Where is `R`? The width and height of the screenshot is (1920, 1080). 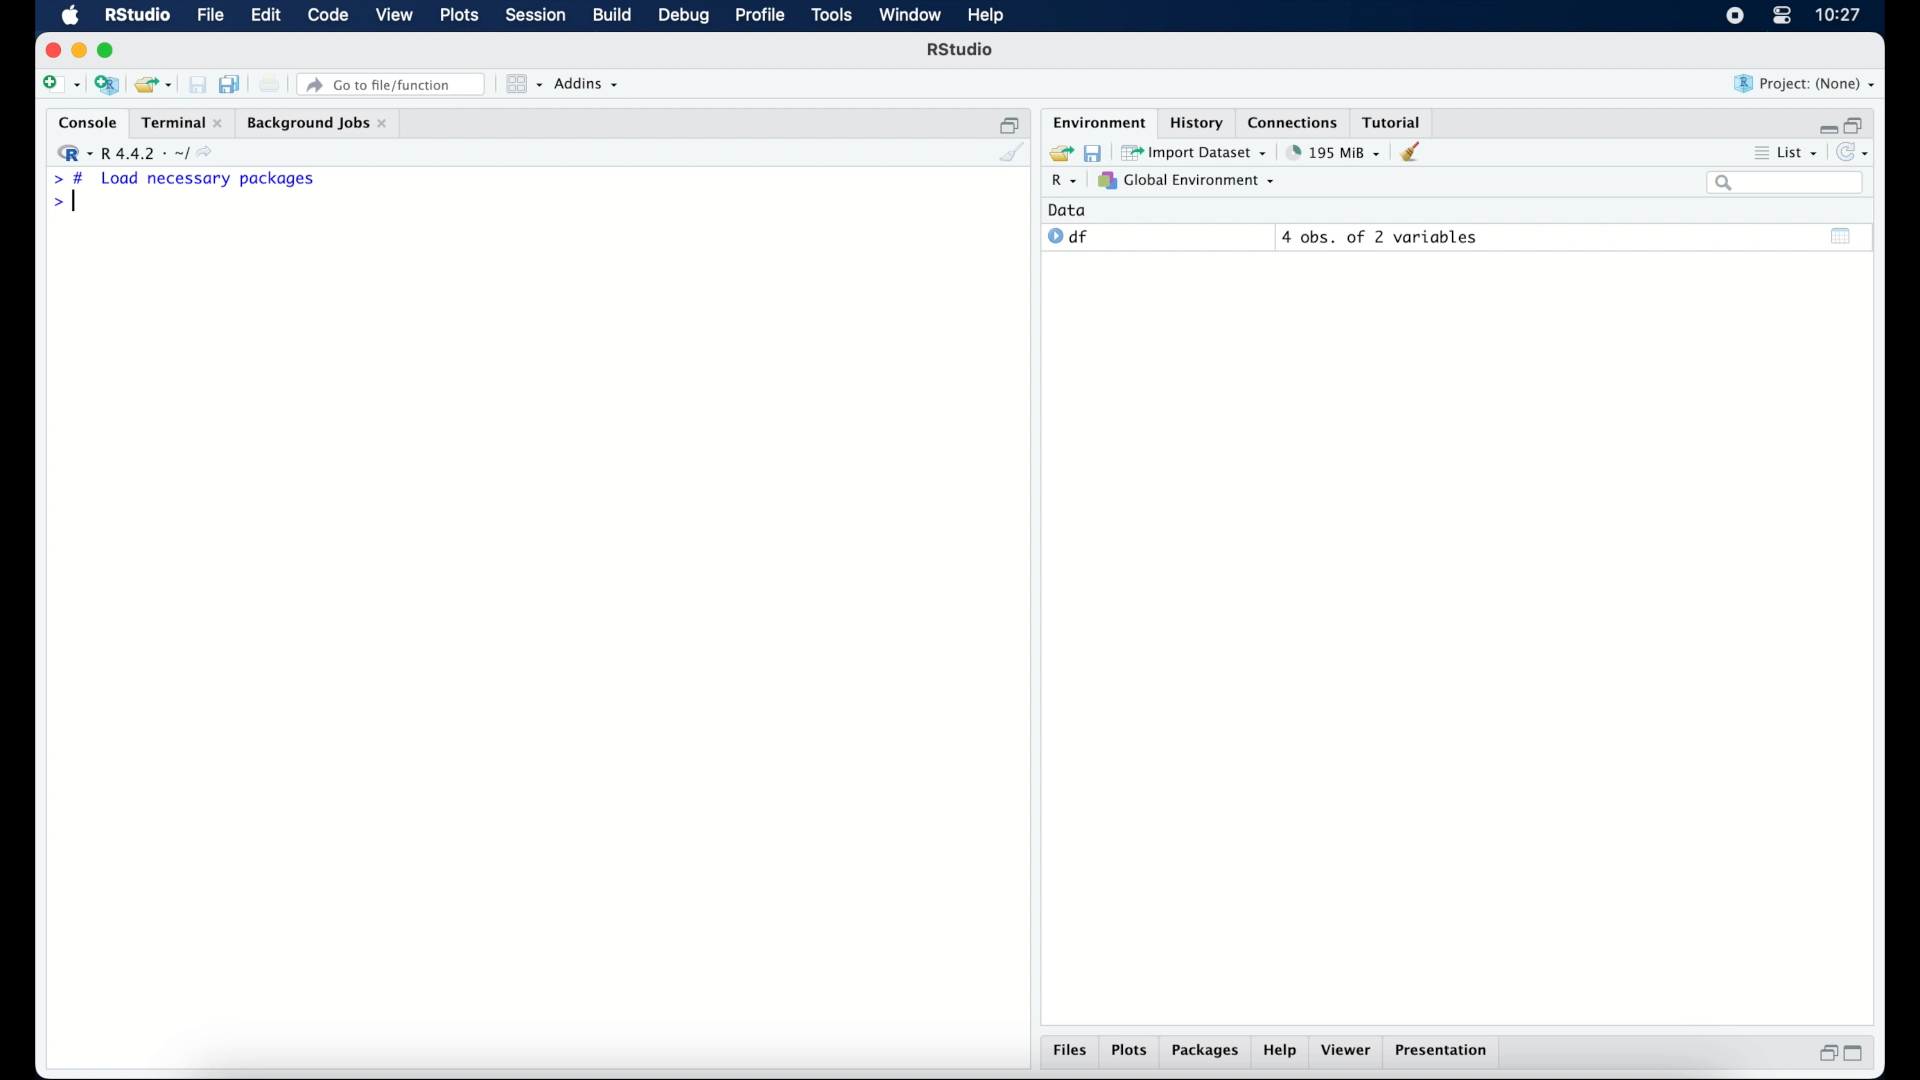 R is located at coordinates (1061, 183).